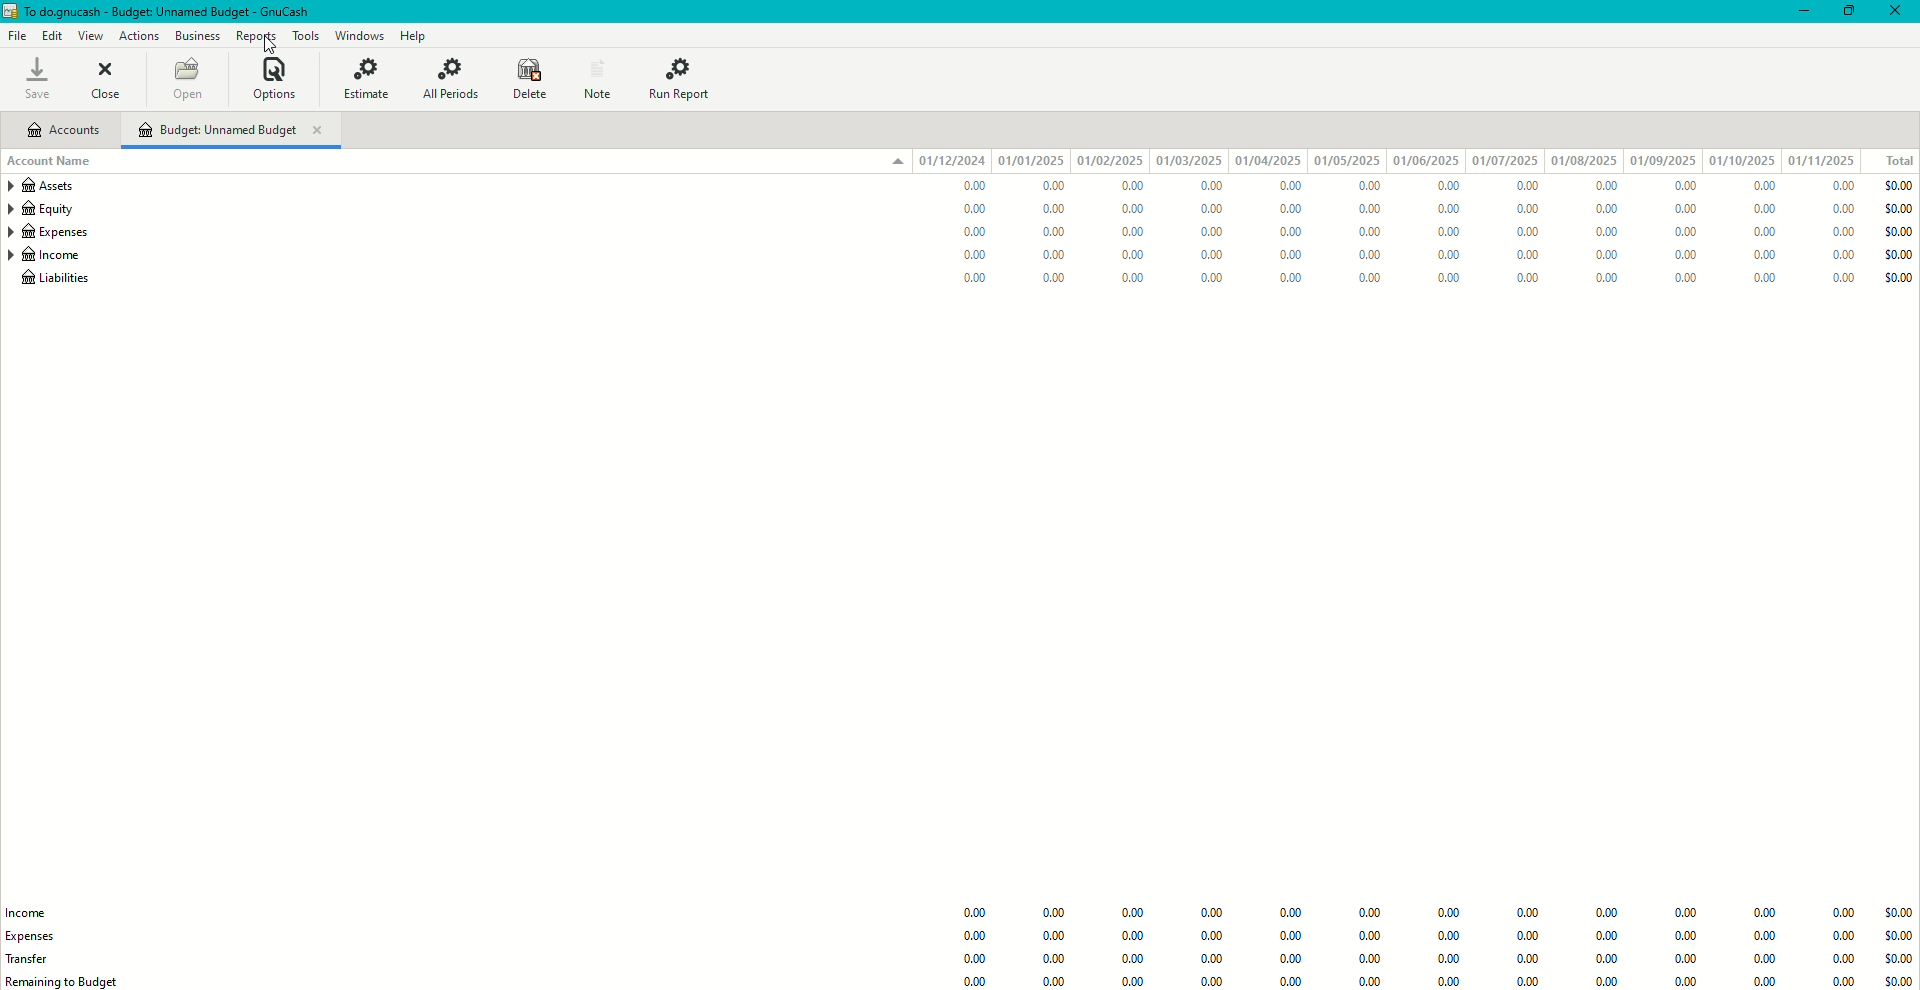 The height and width of the screenshot is (990, 1920). I want to click on 0.00, so click(972, 280).